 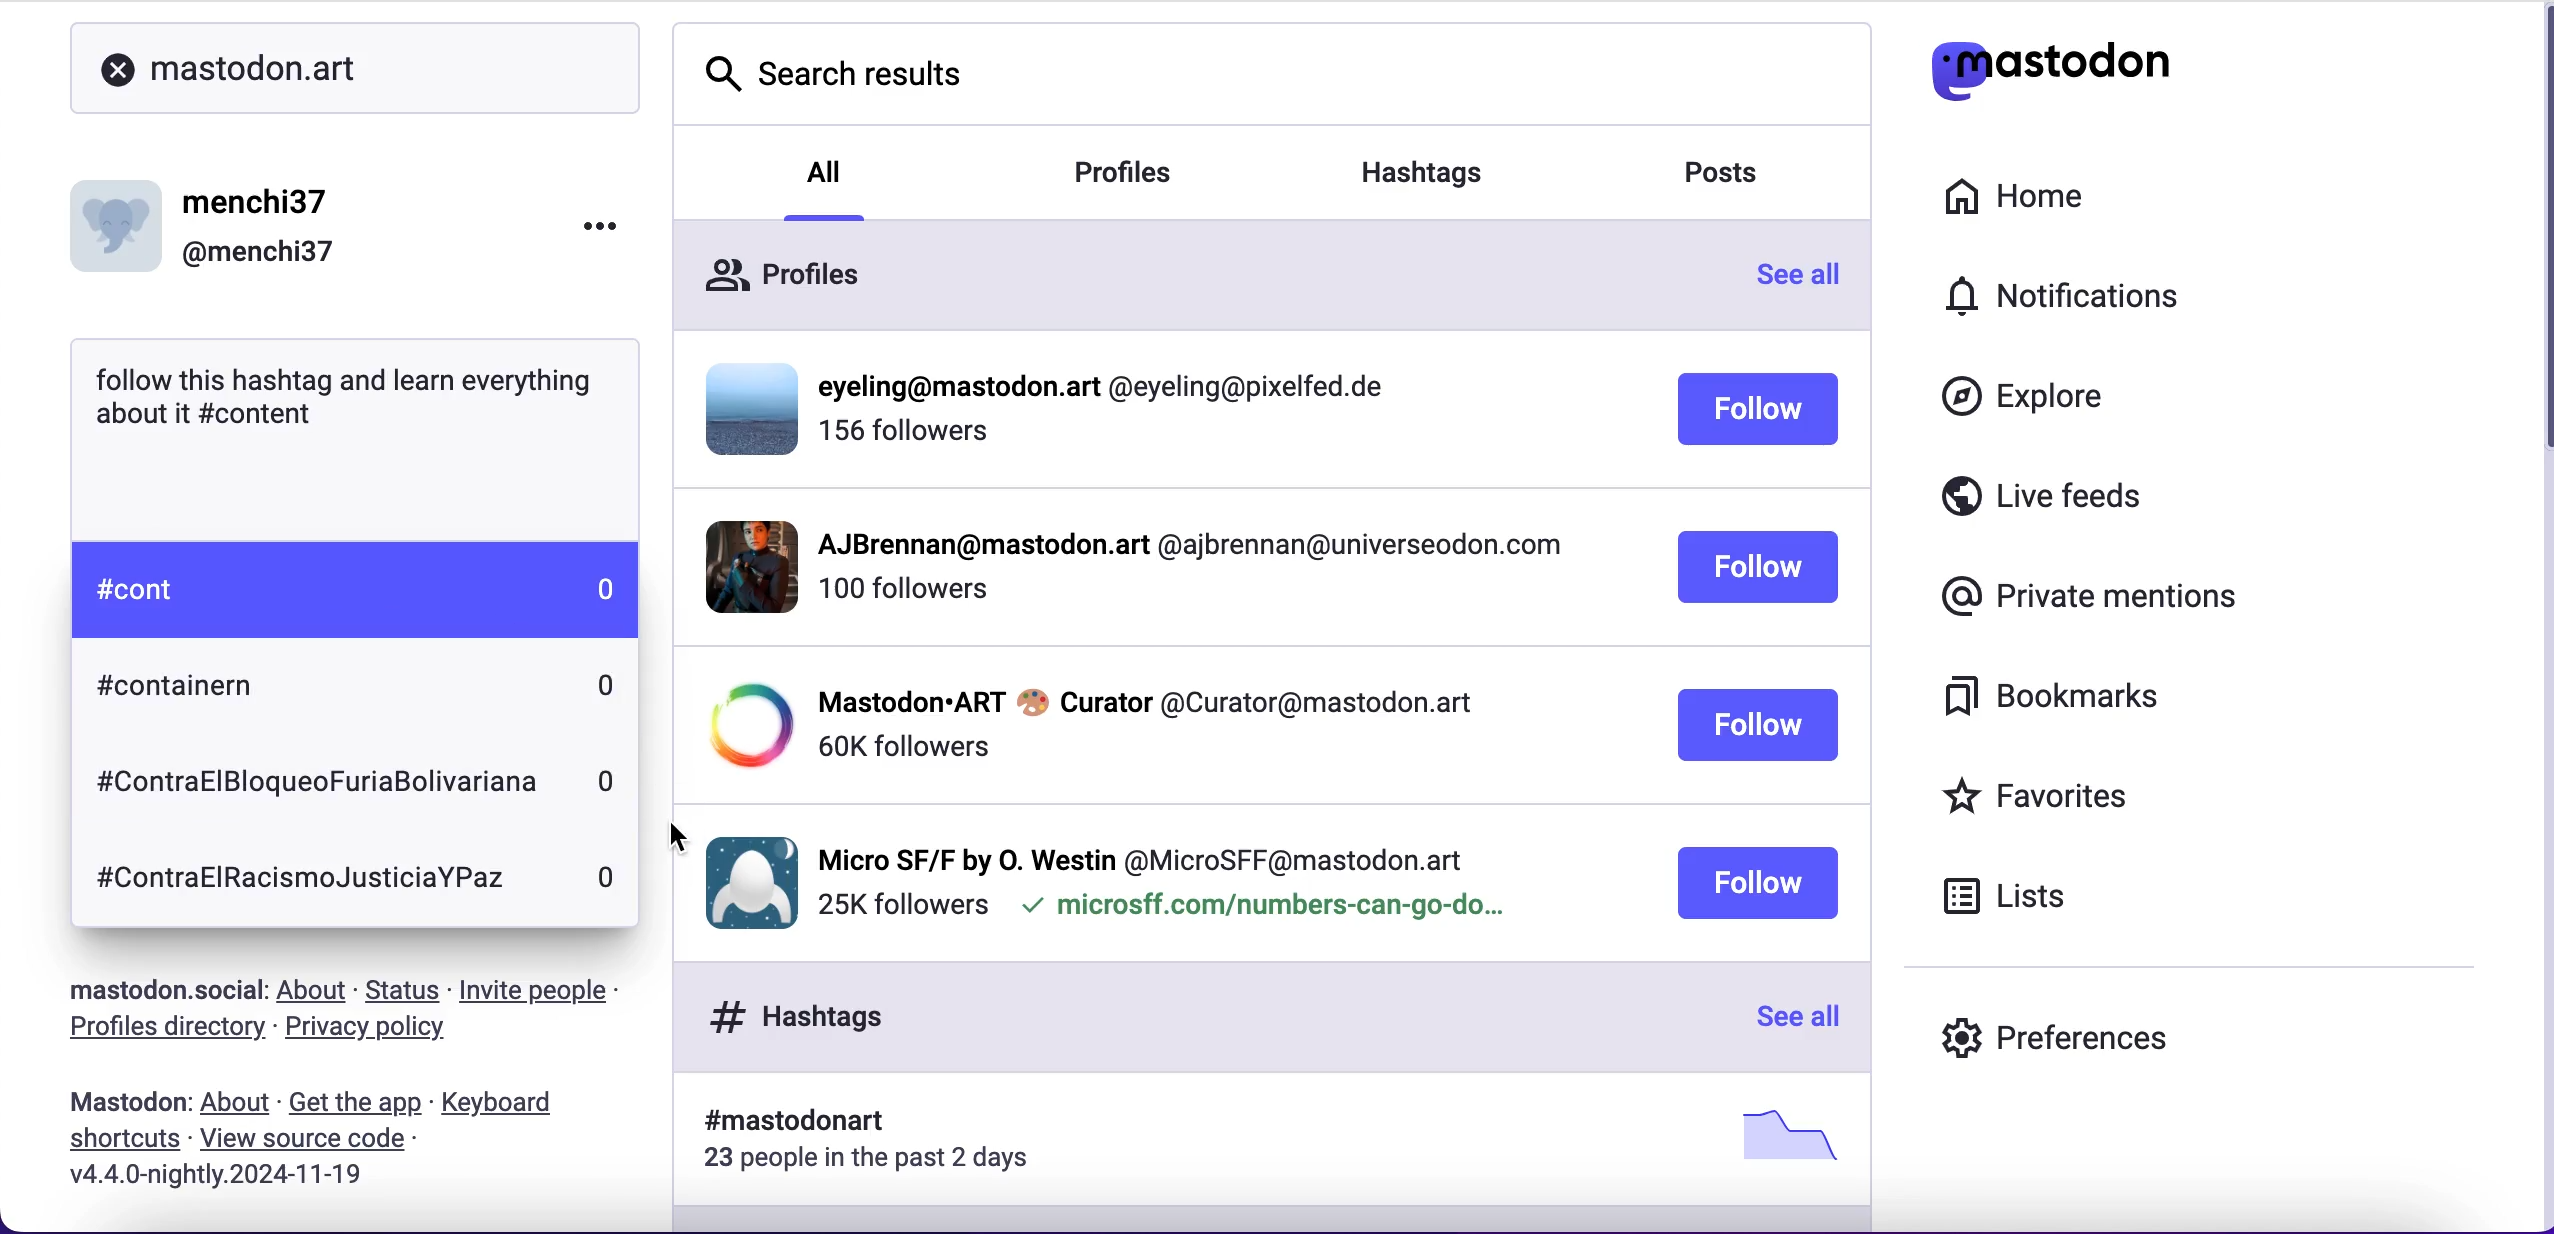 I want to click on follow, so click(x=1758, y=726).